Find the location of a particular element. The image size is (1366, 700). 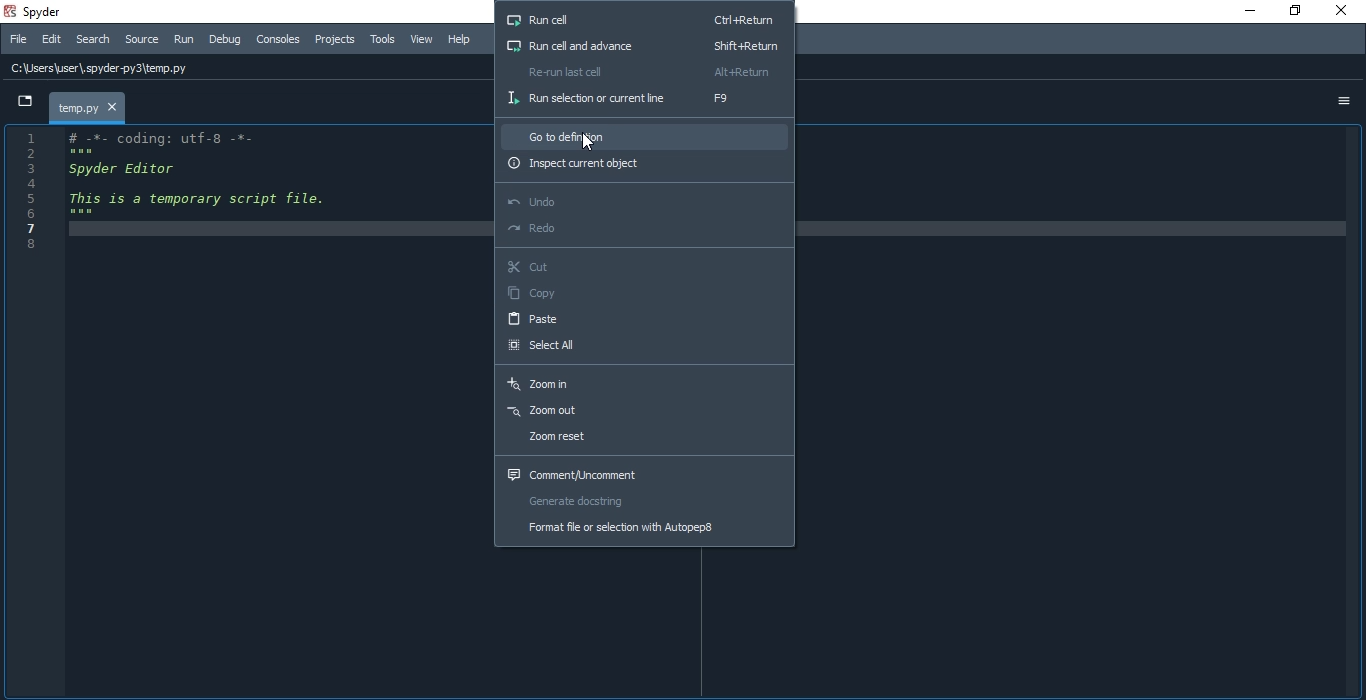

Help is located at coordinates (464, 40).